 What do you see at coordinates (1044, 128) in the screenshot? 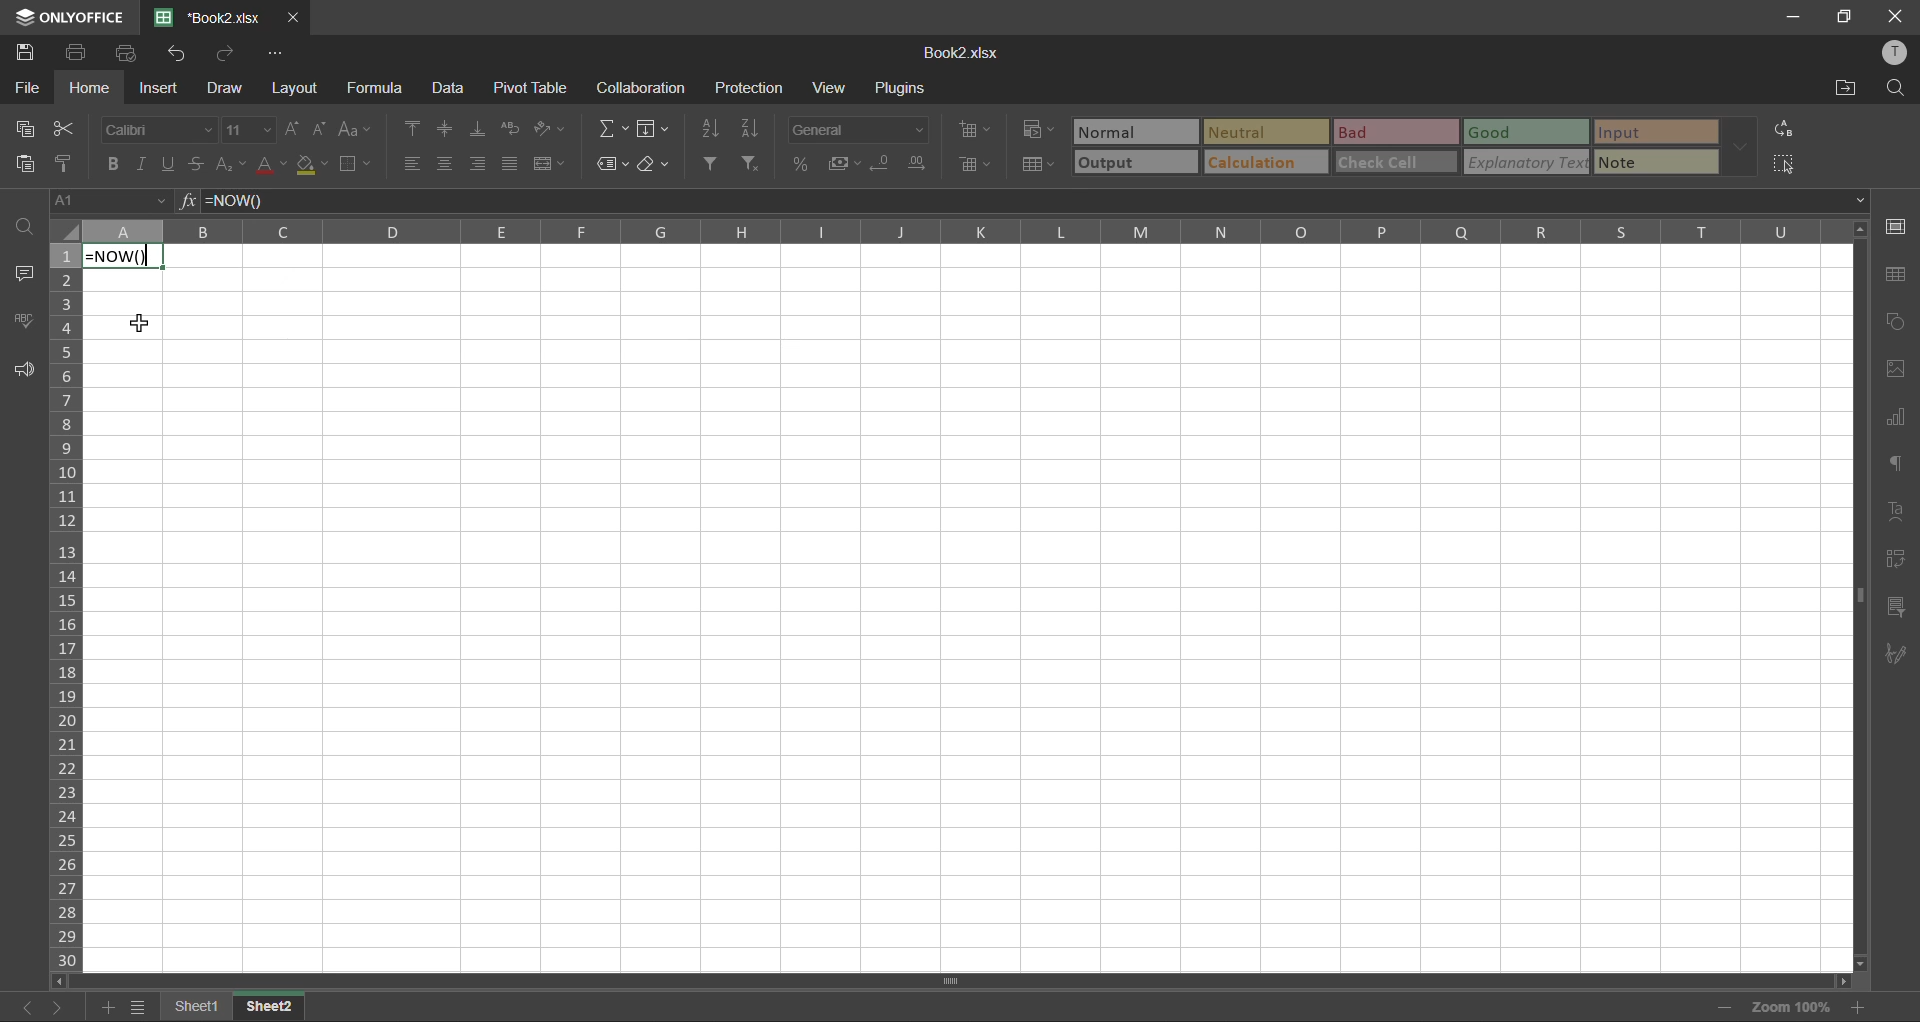
I see `conditional formatting` at bounding box center [1044, 128].